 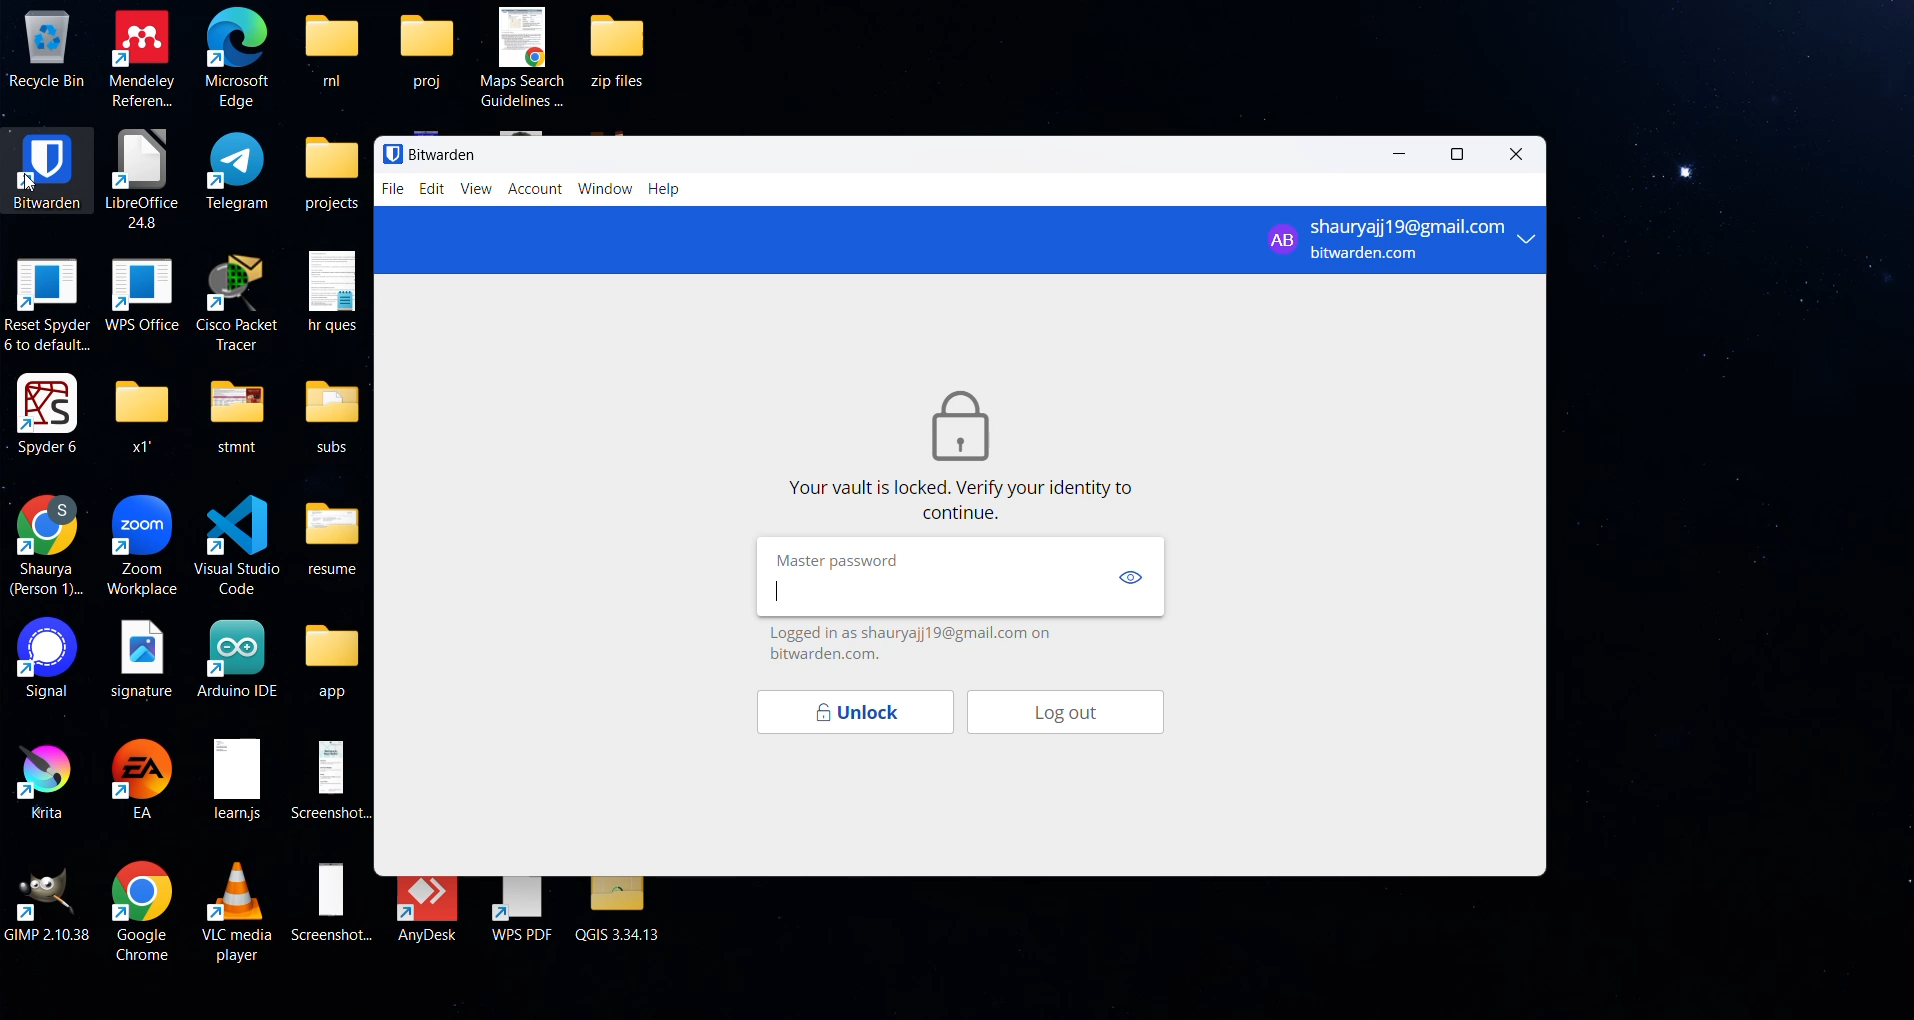 I want to click on minimize, so click(x=1403, y=157).